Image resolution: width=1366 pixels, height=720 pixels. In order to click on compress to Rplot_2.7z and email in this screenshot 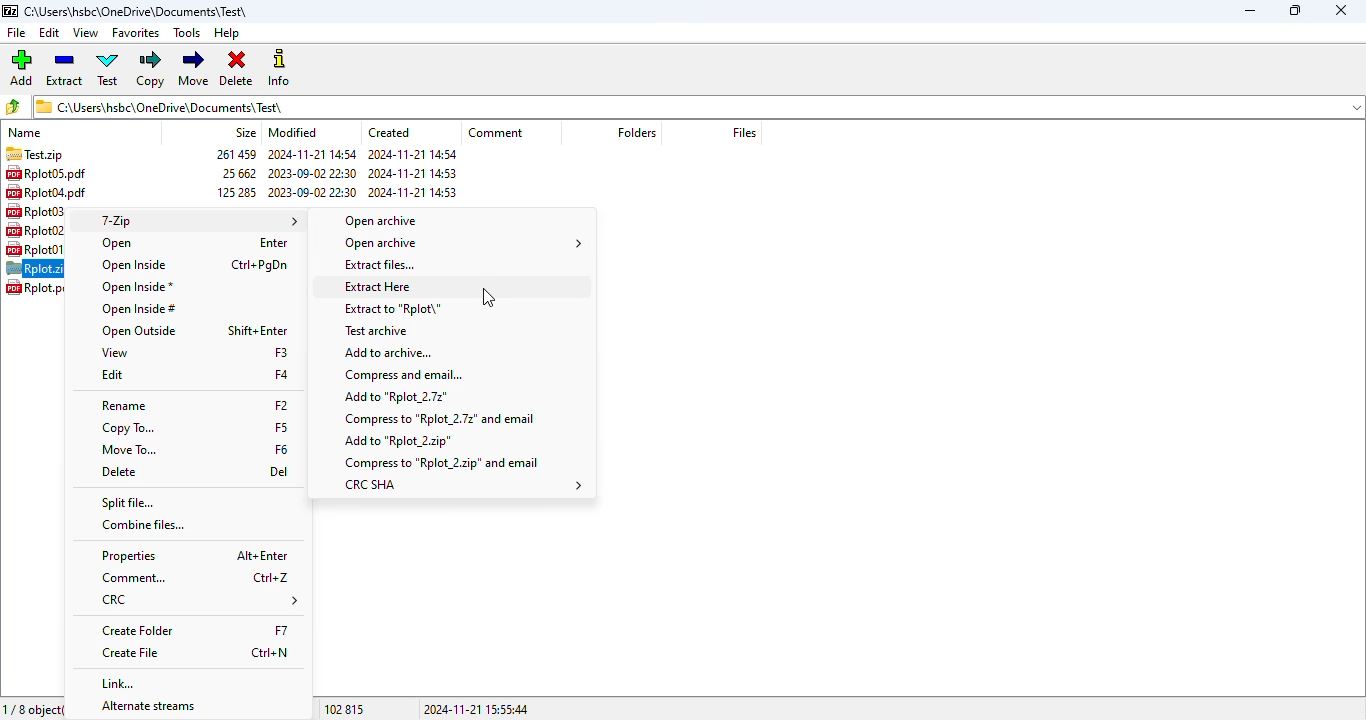, I will do `click(441, 420)`.